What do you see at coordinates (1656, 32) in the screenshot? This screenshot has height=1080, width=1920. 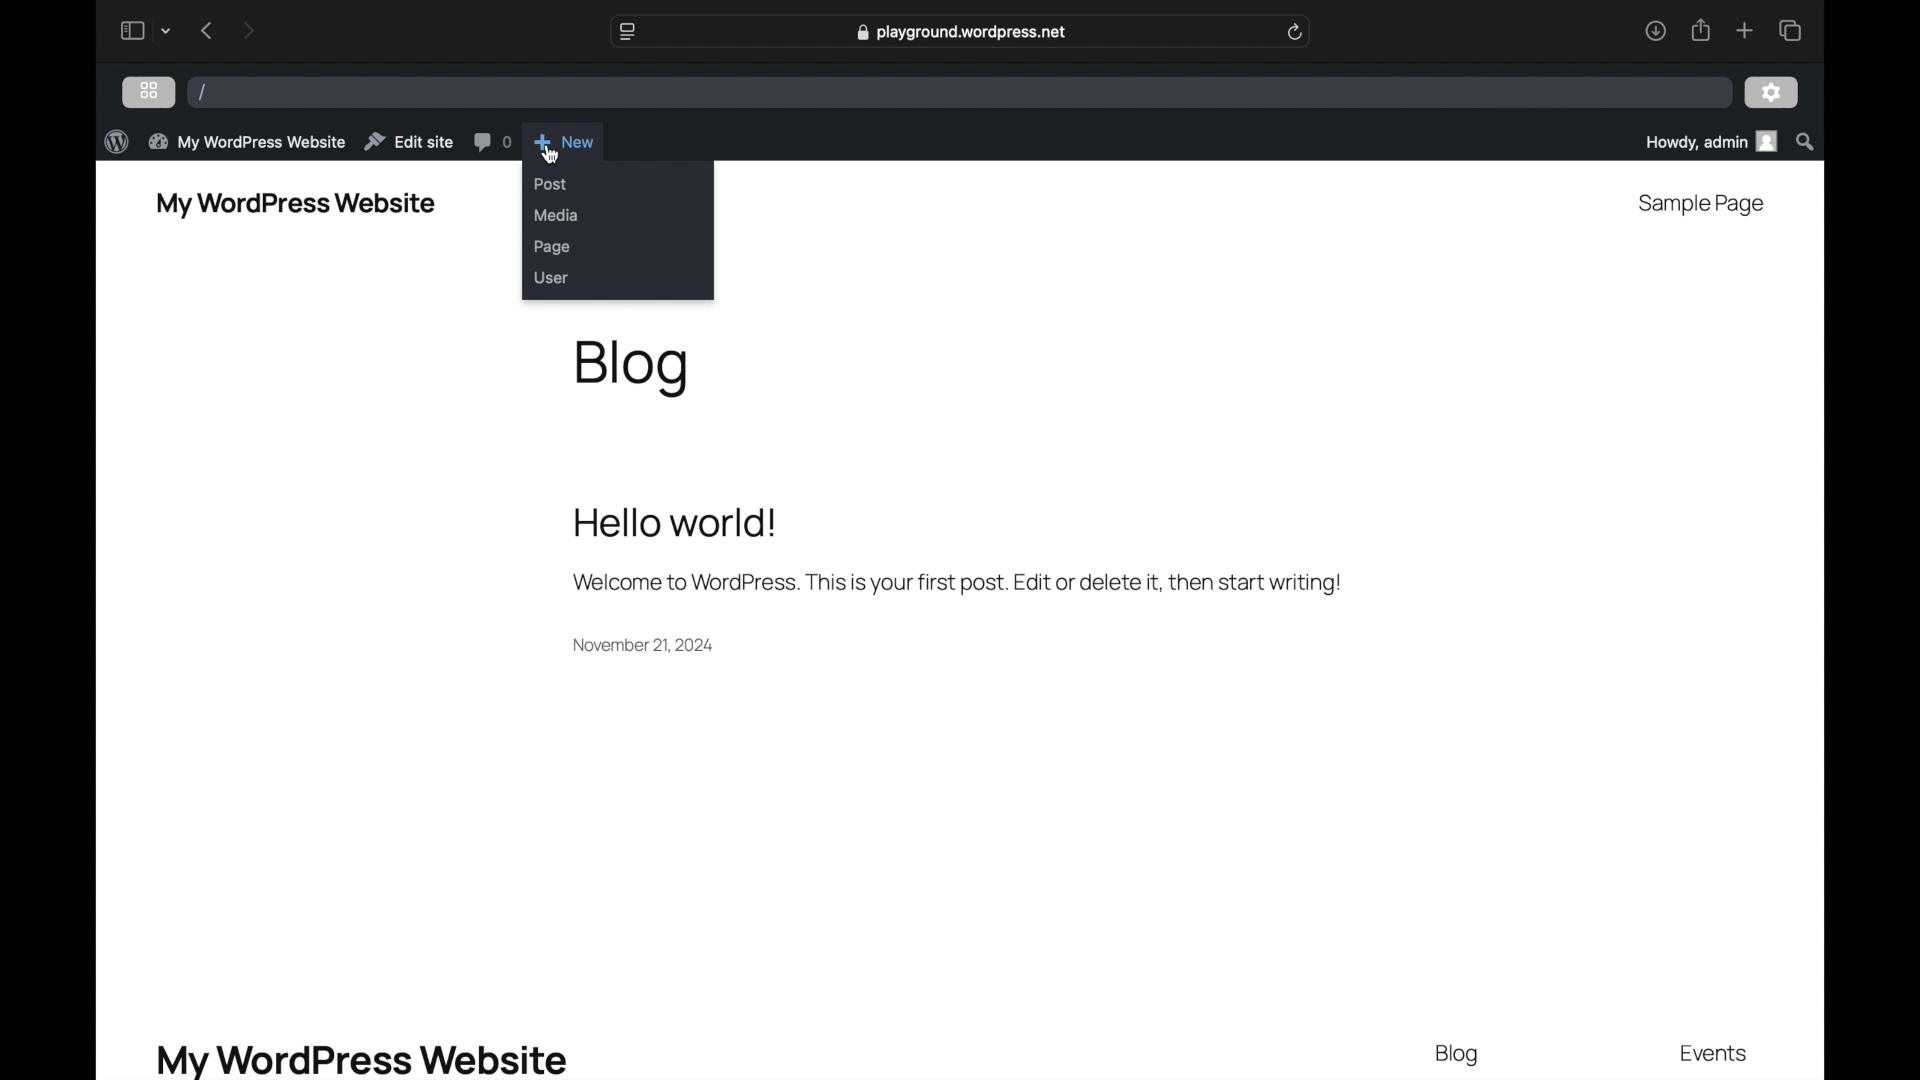 I see `downloads` at bounding box center [1656, 32].